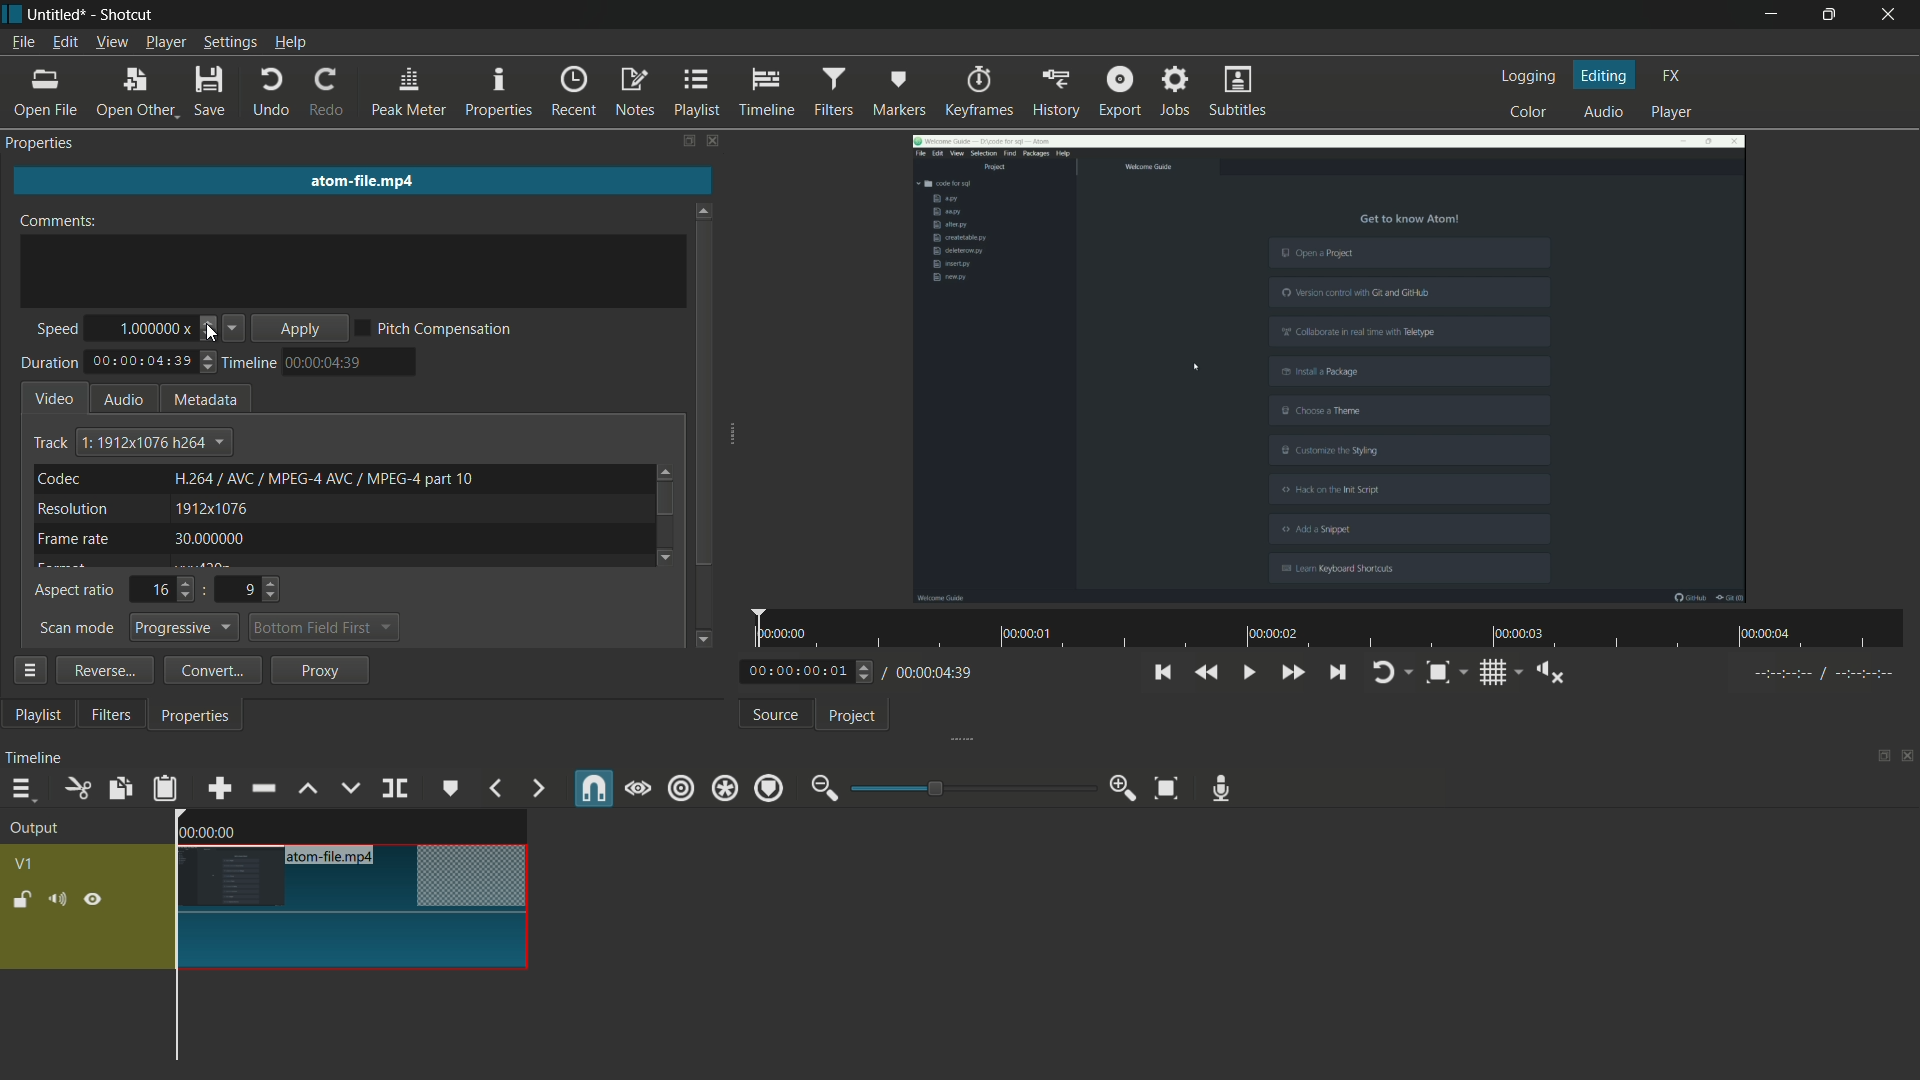 The height and width of the screenshot is (1080, 1920). What do you see at coordinates (1825, 674) in the screenshot?
I see `in point` at bounding box center [1825, 674].